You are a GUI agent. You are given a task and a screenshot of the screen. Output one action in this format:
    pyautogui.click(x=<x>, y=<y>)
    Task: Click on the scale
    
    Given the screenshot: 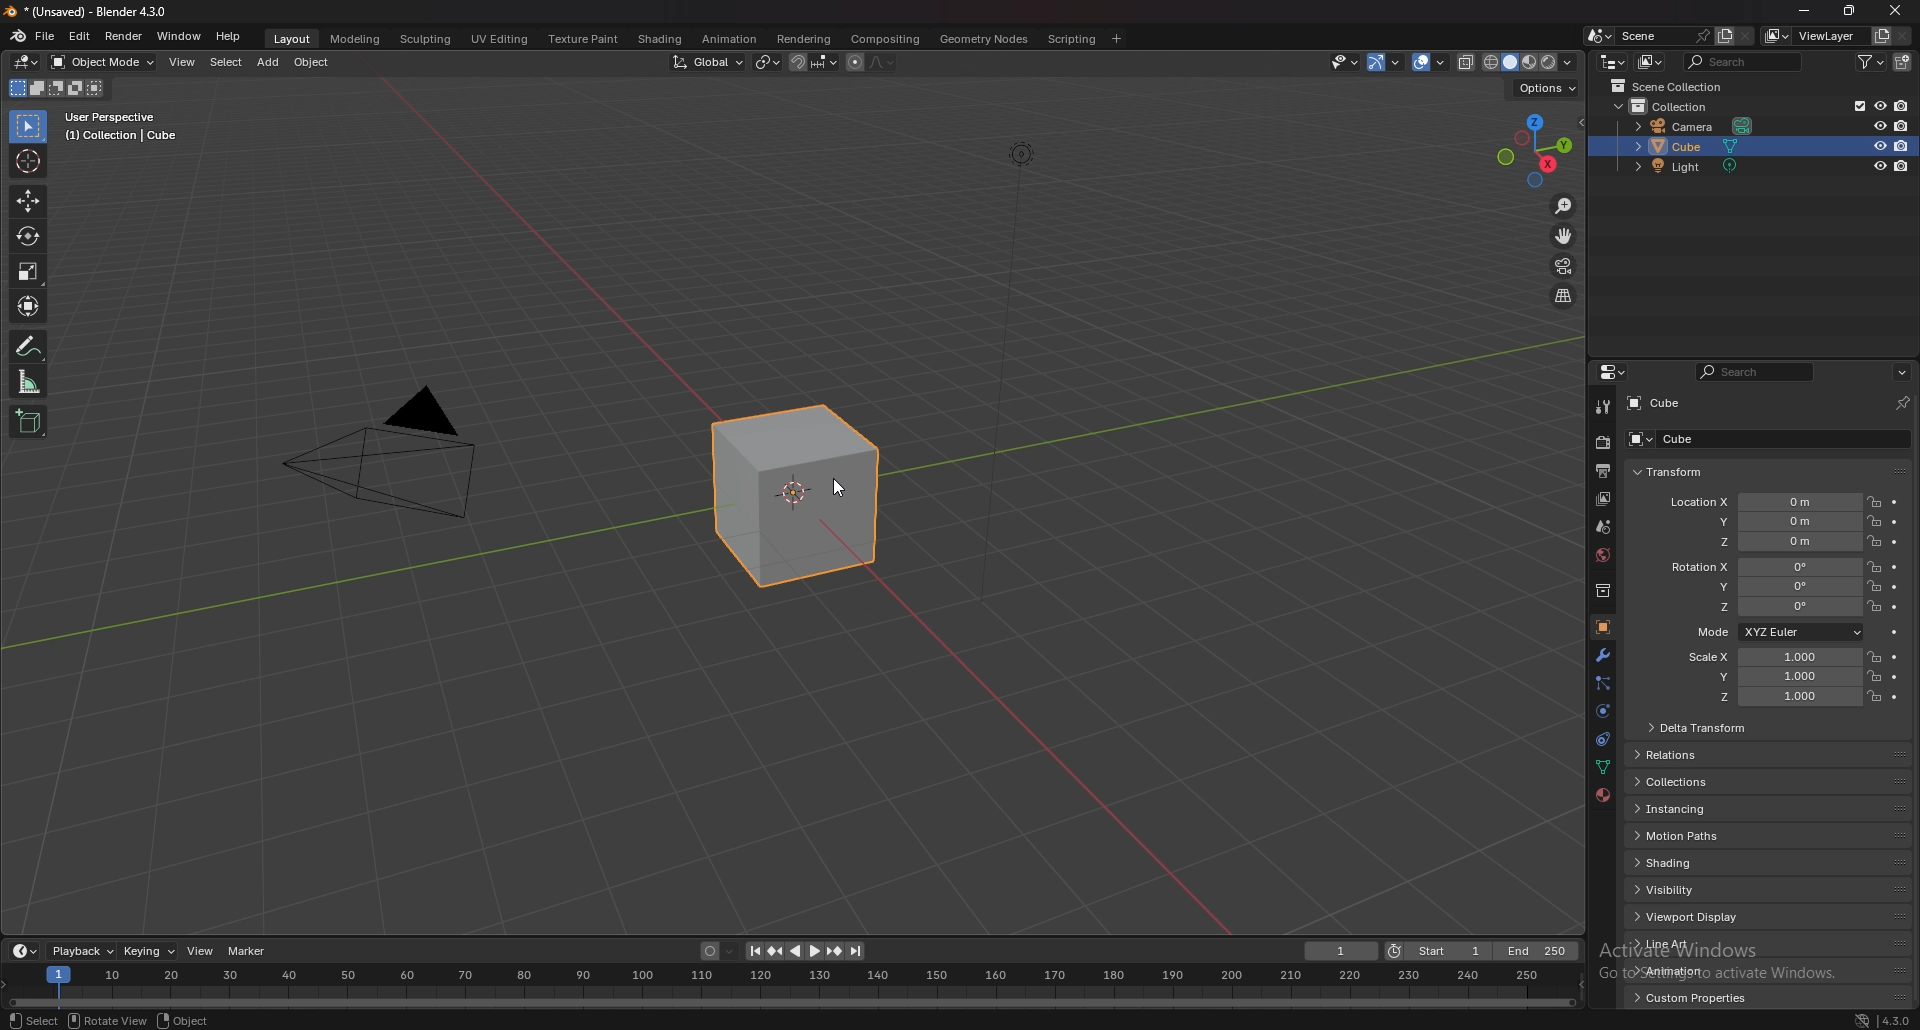 What is the action you would take?
    pyautogui.click(x=28, y=271)
    